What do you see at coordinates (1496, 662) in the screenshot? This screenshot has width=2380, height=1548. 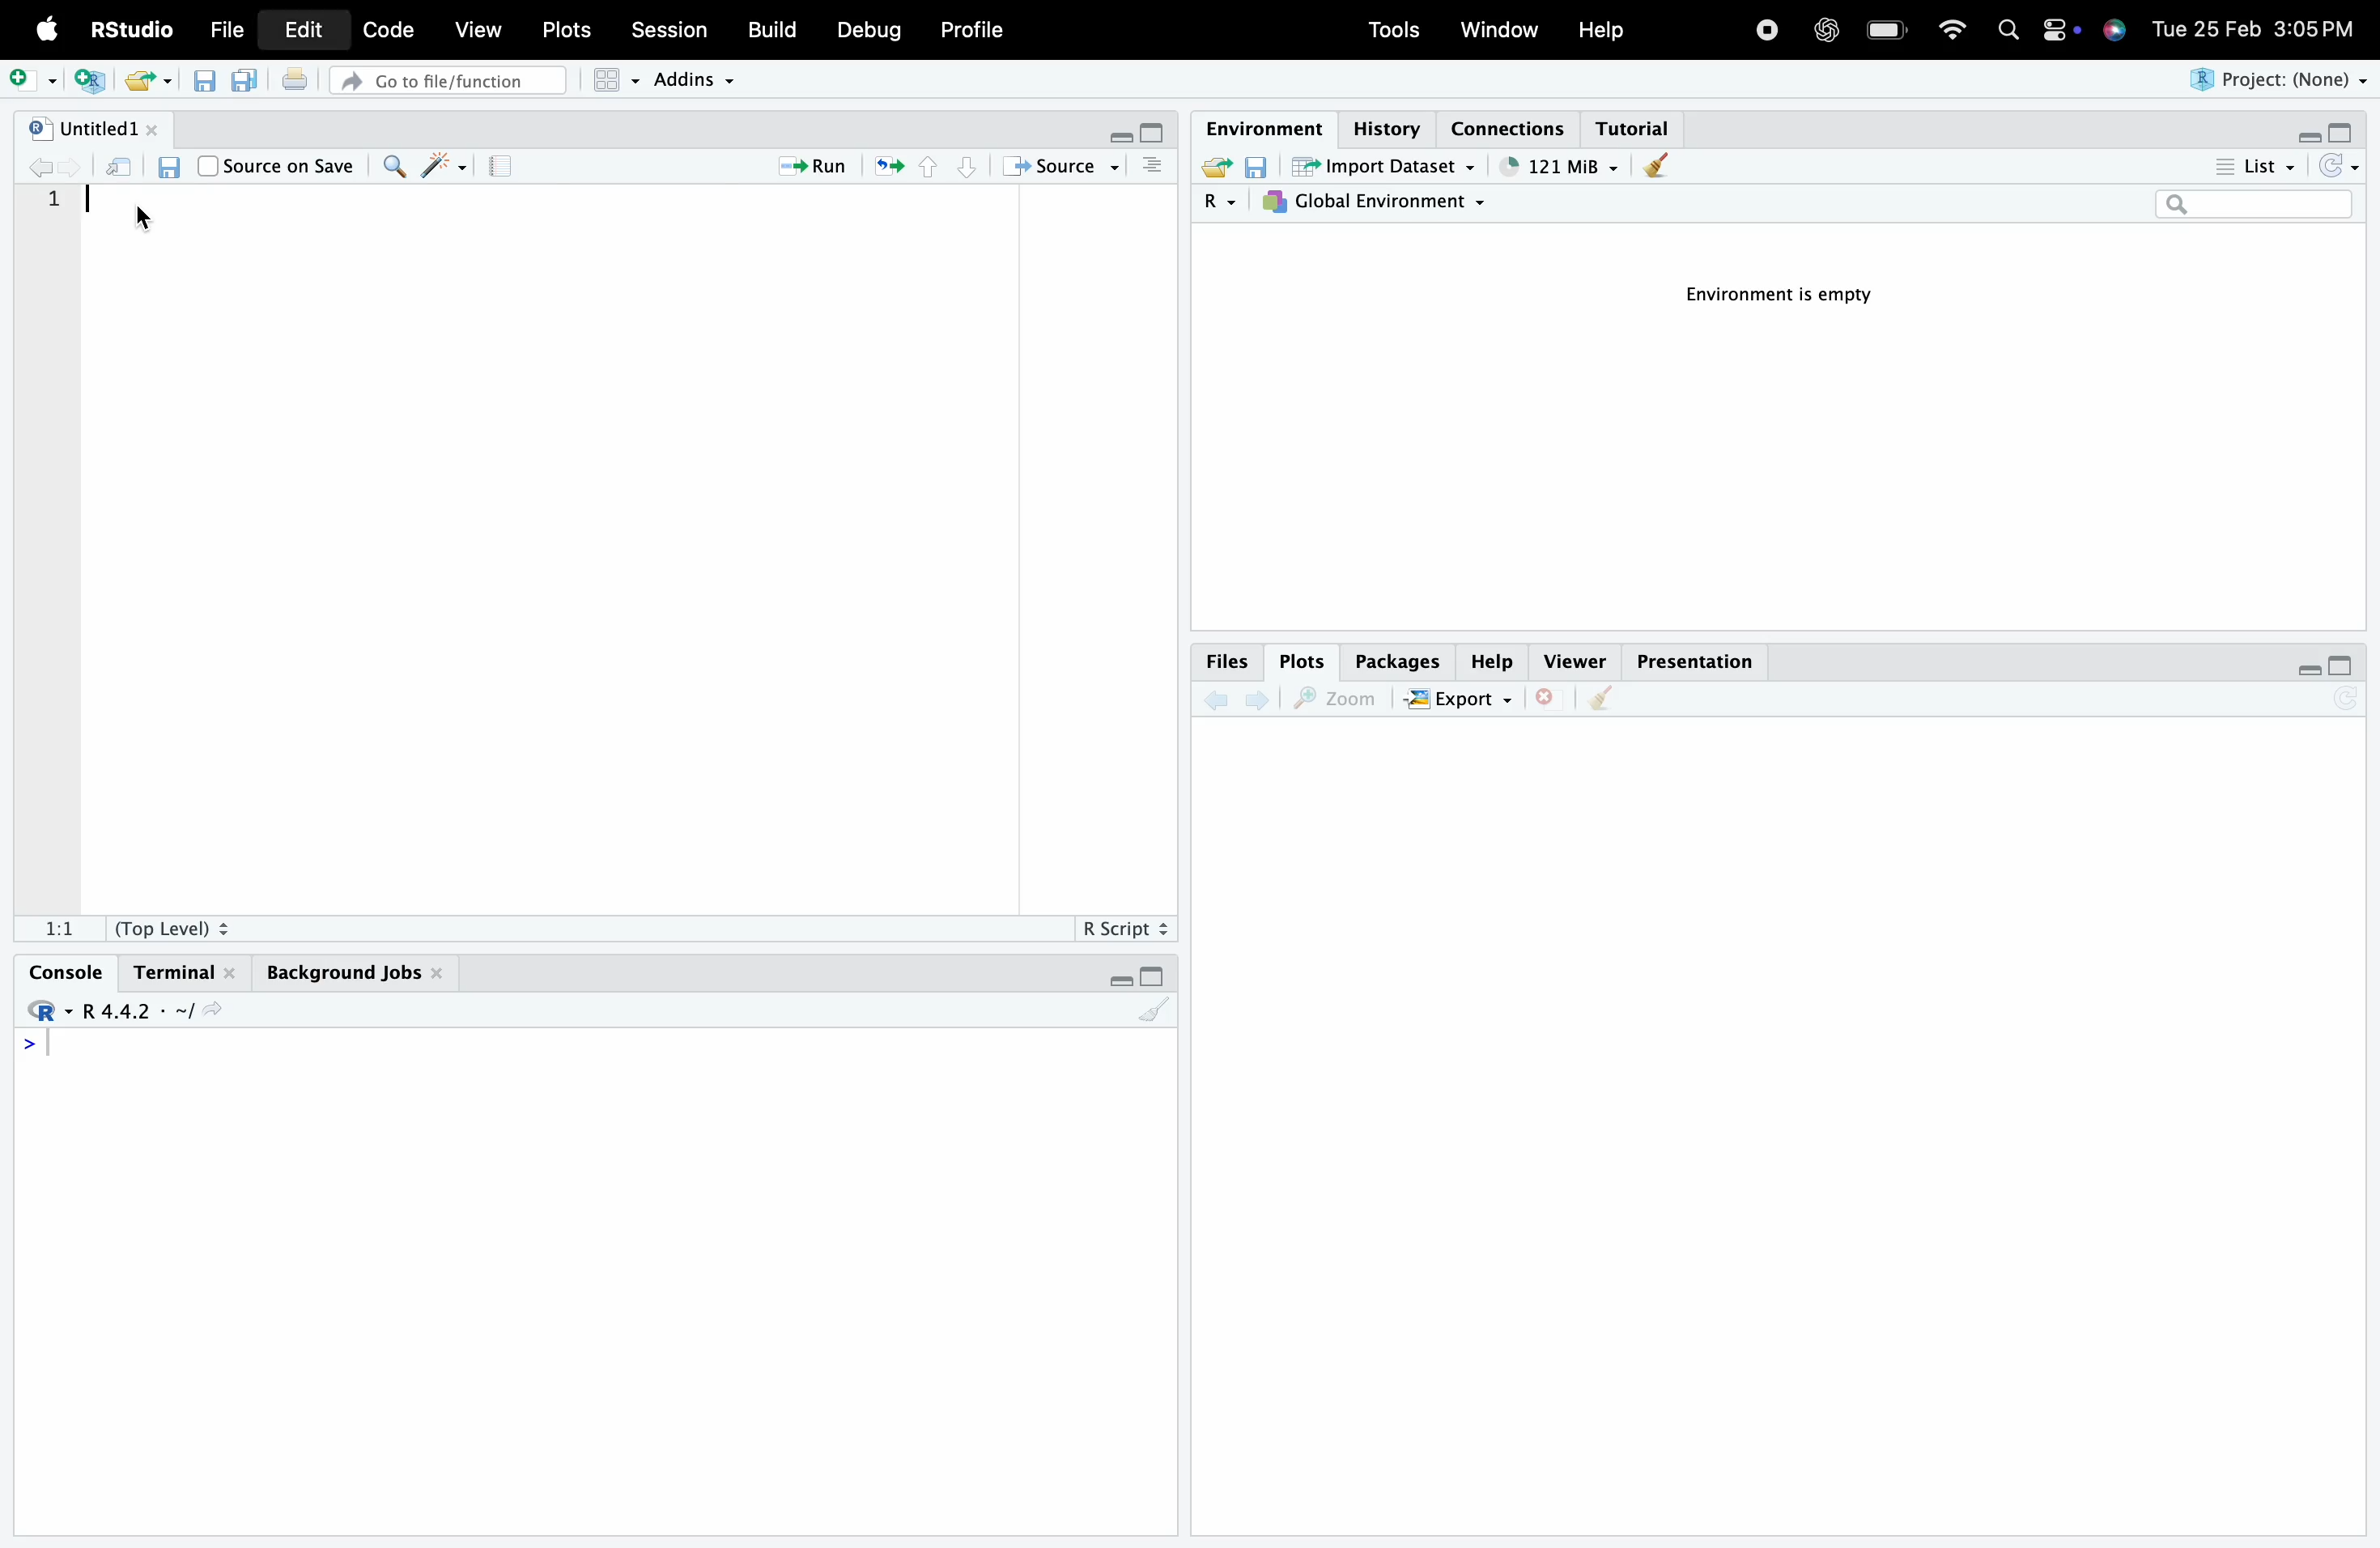 I see `Help` at bounding box center [1496, 662].